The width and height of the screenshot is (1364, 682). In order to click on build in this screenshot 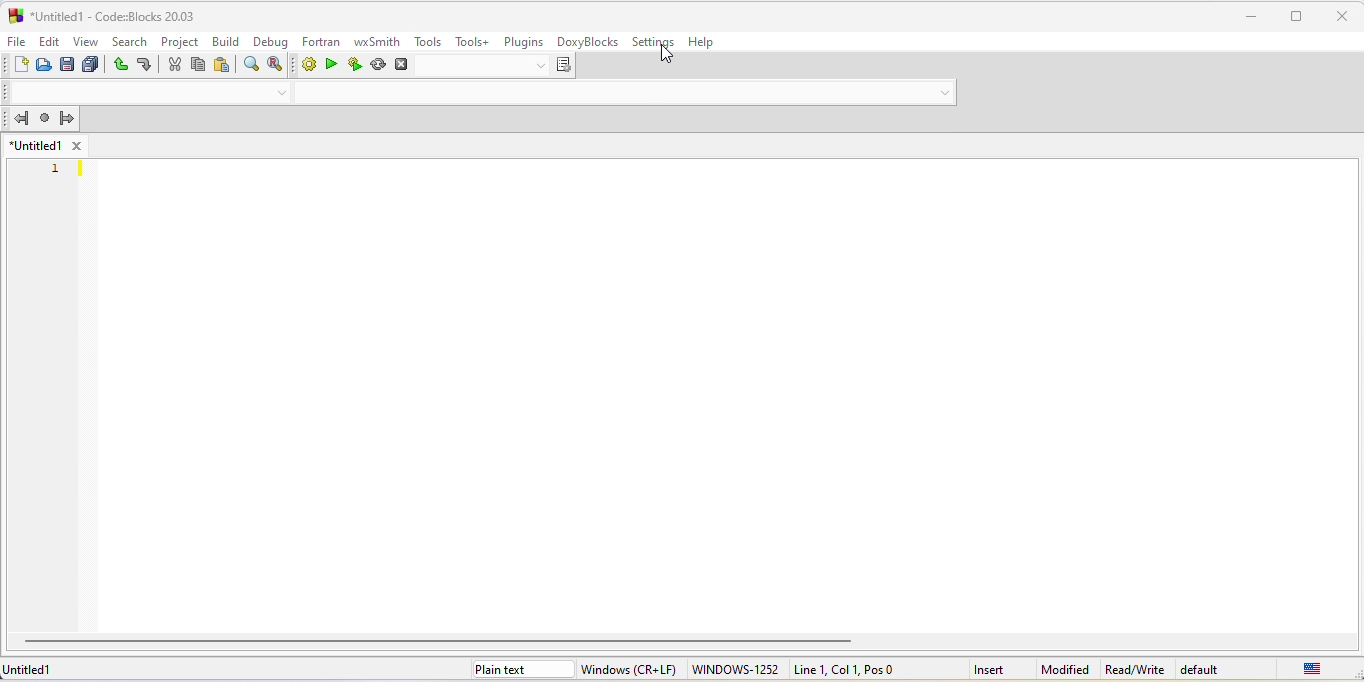, I will do `click(308, 62)`.